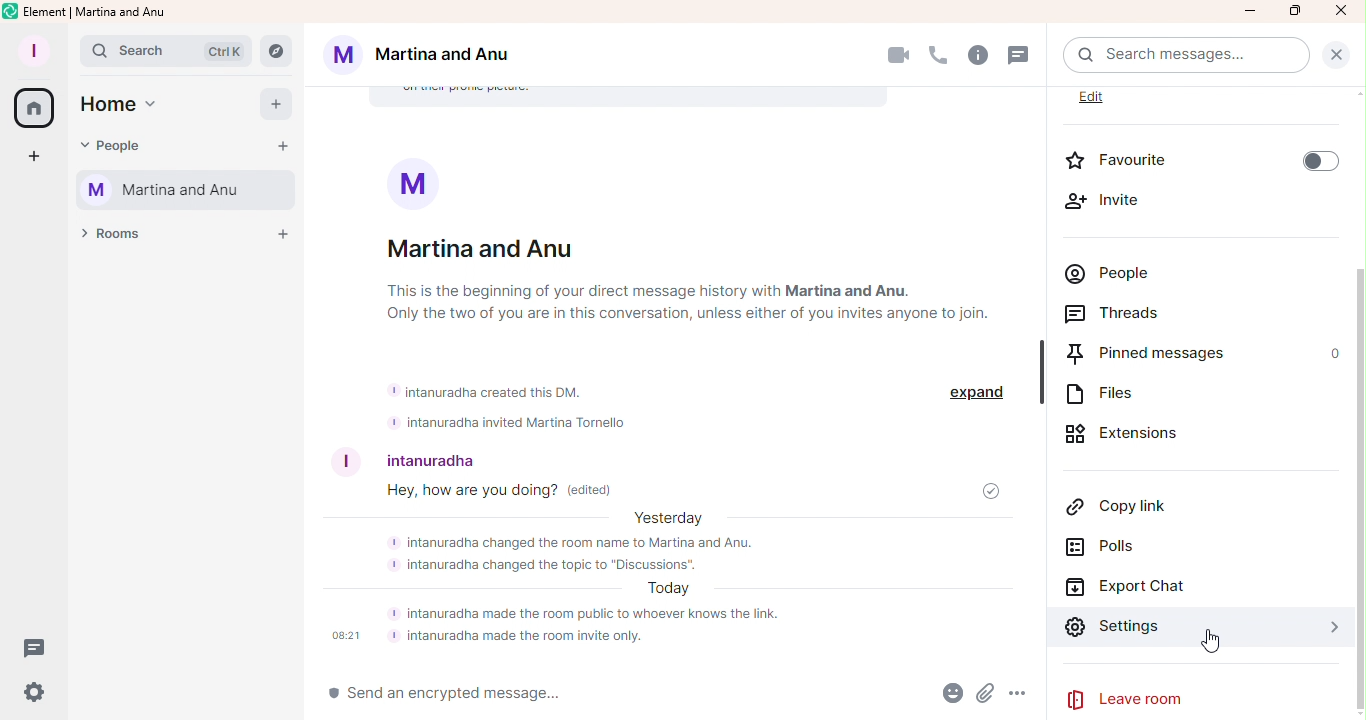  What do you see at coordinates (286, 147) in the screenshot?
I see `Start chat` at bounding box center [286, 147].